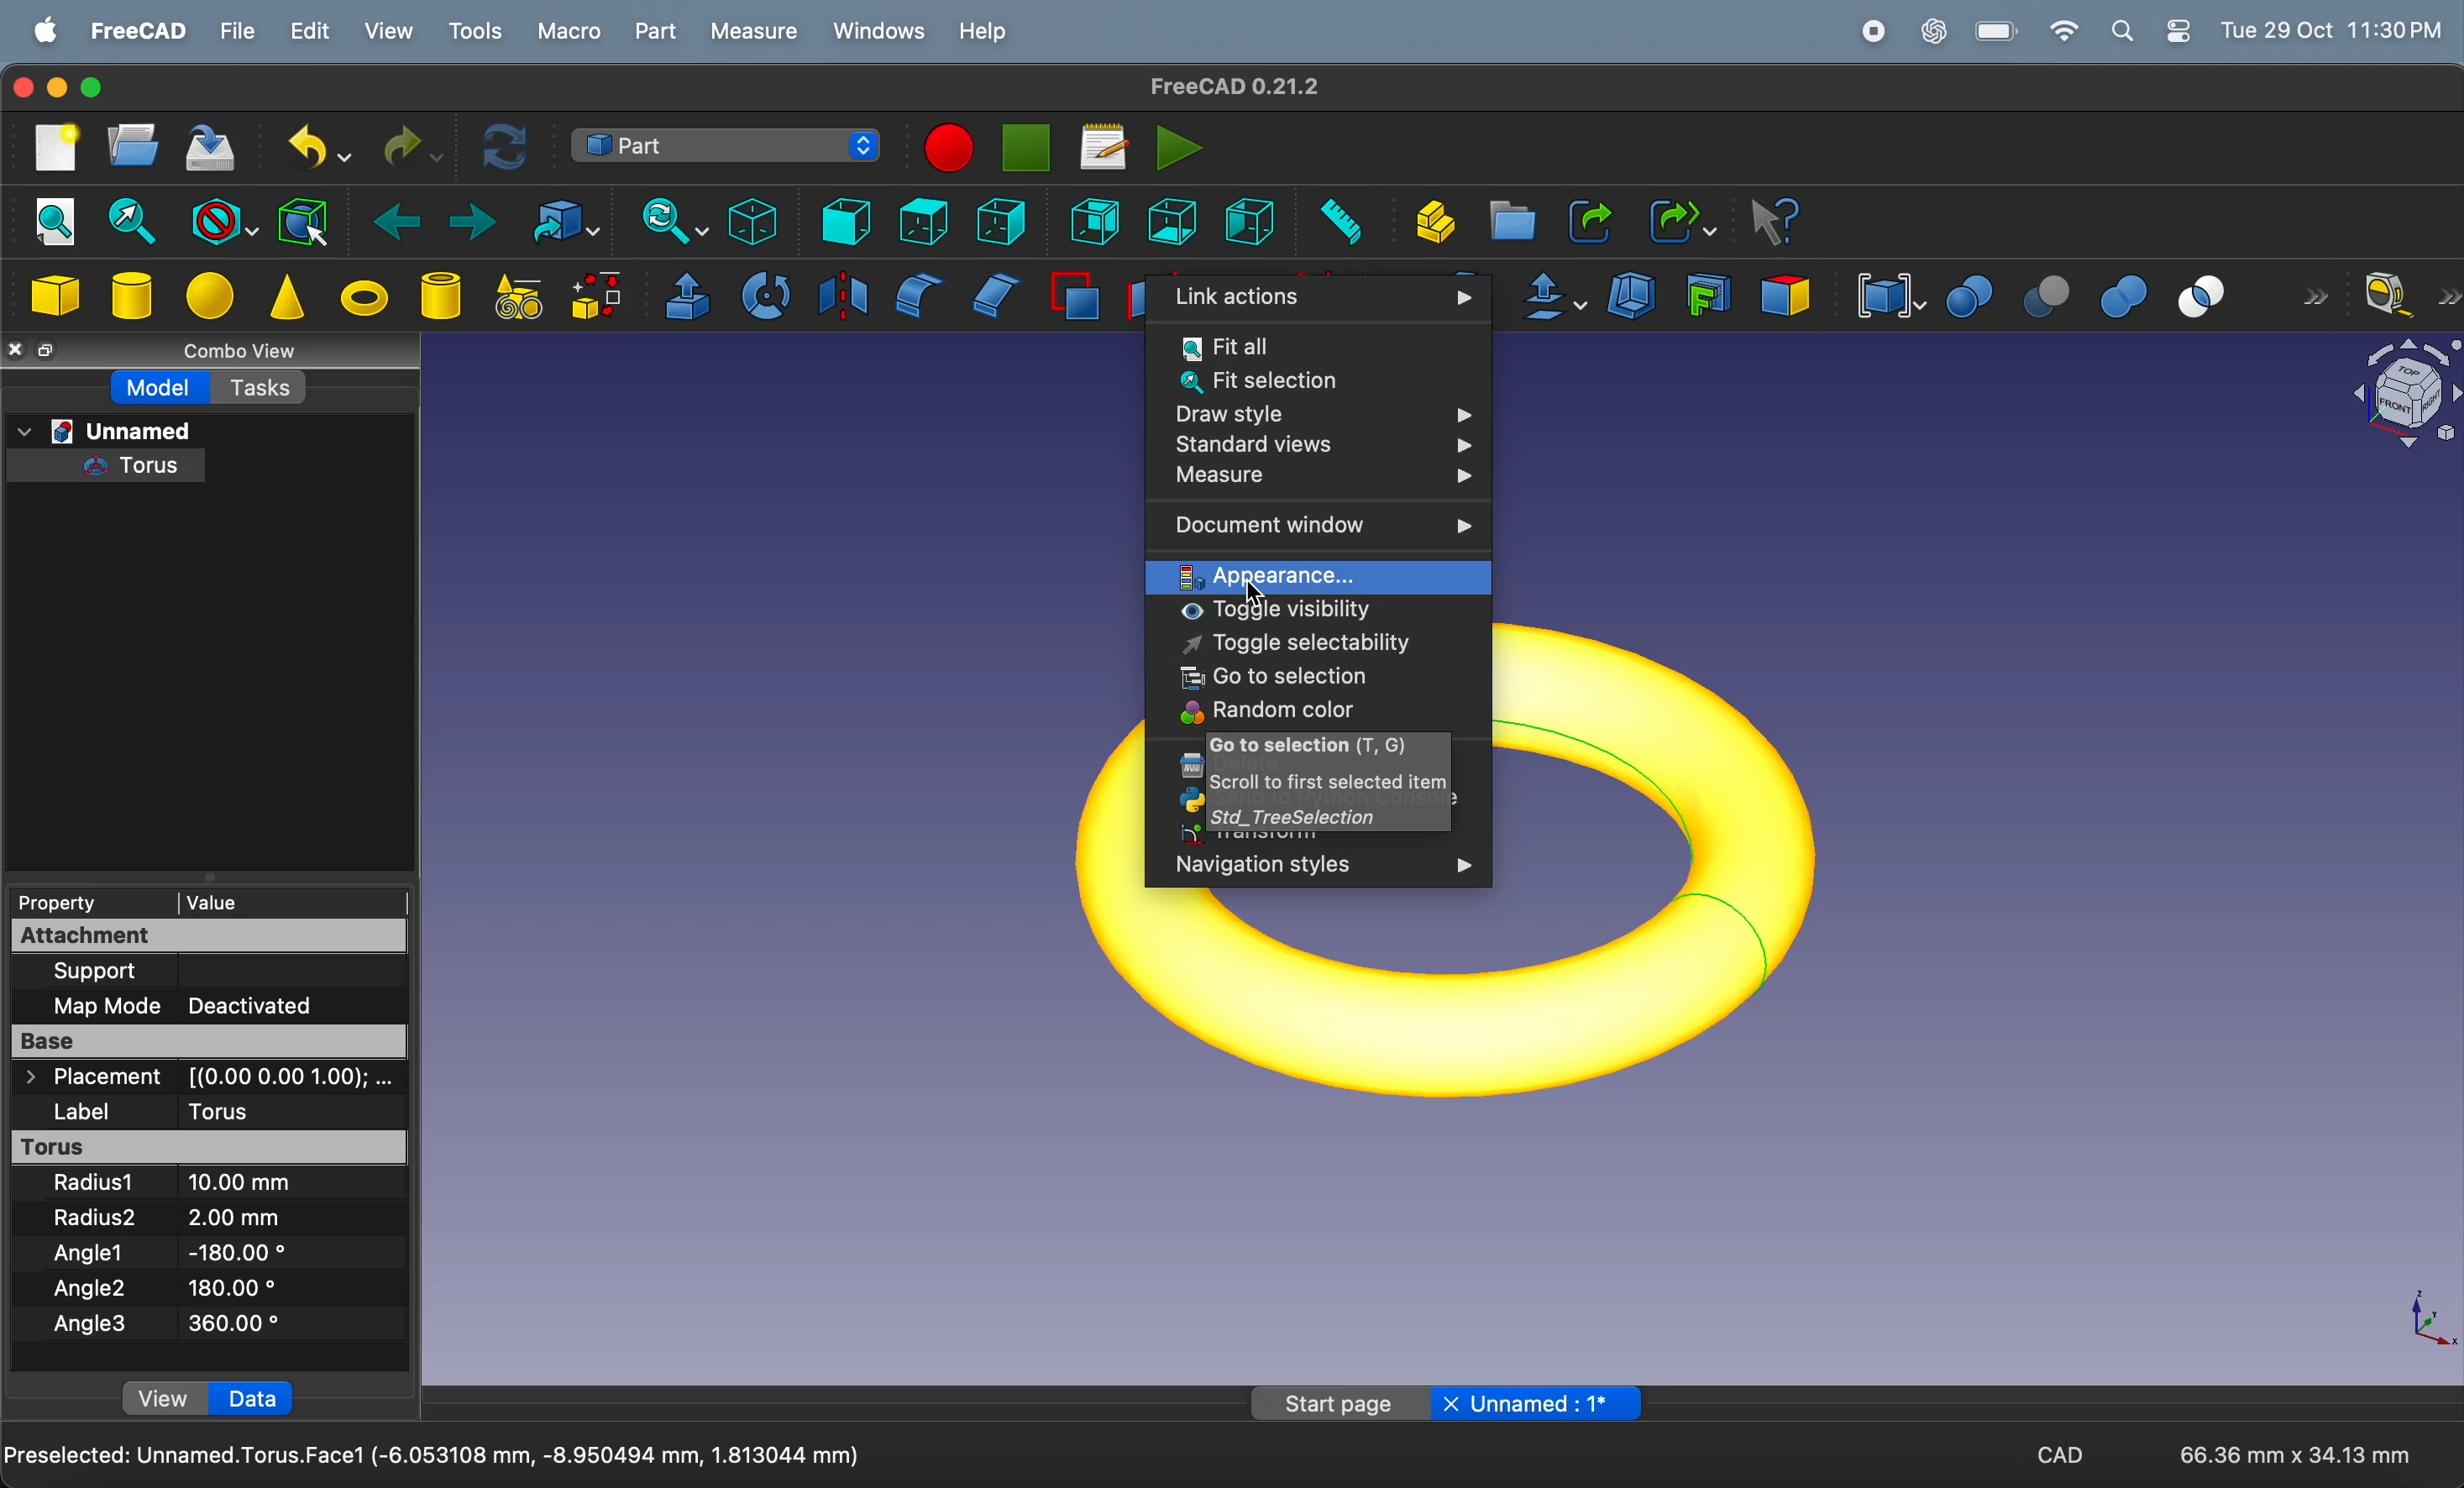 The image size is (2464, 1488). What do you see at coordinates (2038, 292) in the screenshot?
I see `cut` at bounding box center [2038, 292].